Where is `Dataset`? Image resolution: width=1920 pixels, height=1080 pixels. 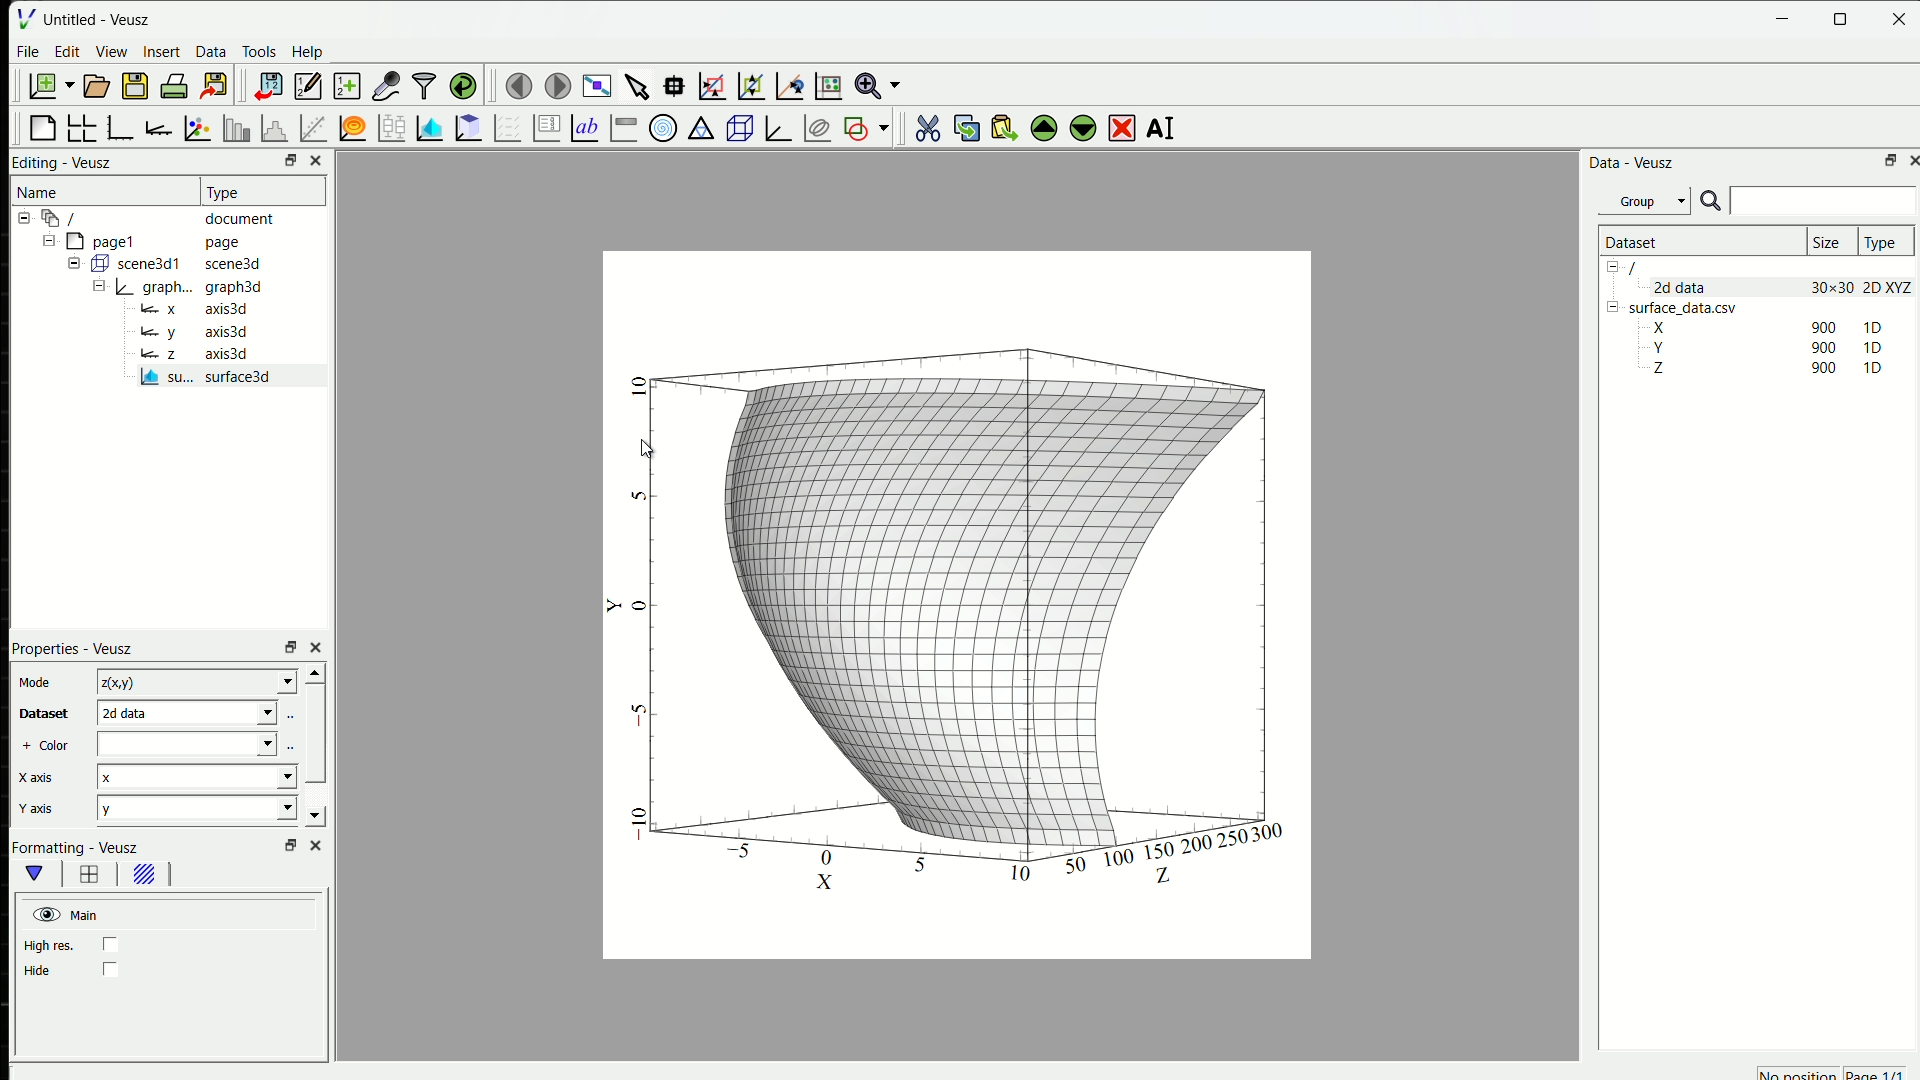 Dataset is located at coordinates (1634, 242).